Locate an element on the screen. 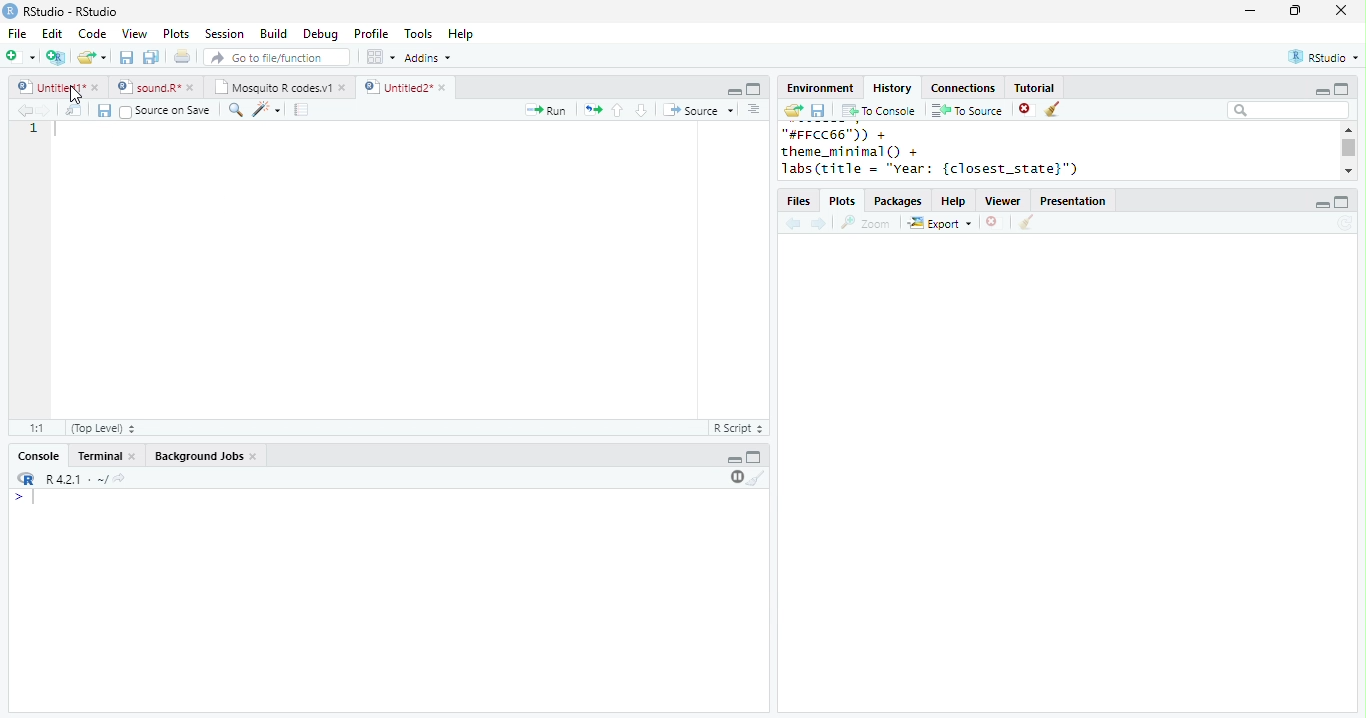 This screenshot has width=1366, height=718. Untitled 2 is located at coordinates (397, 86).